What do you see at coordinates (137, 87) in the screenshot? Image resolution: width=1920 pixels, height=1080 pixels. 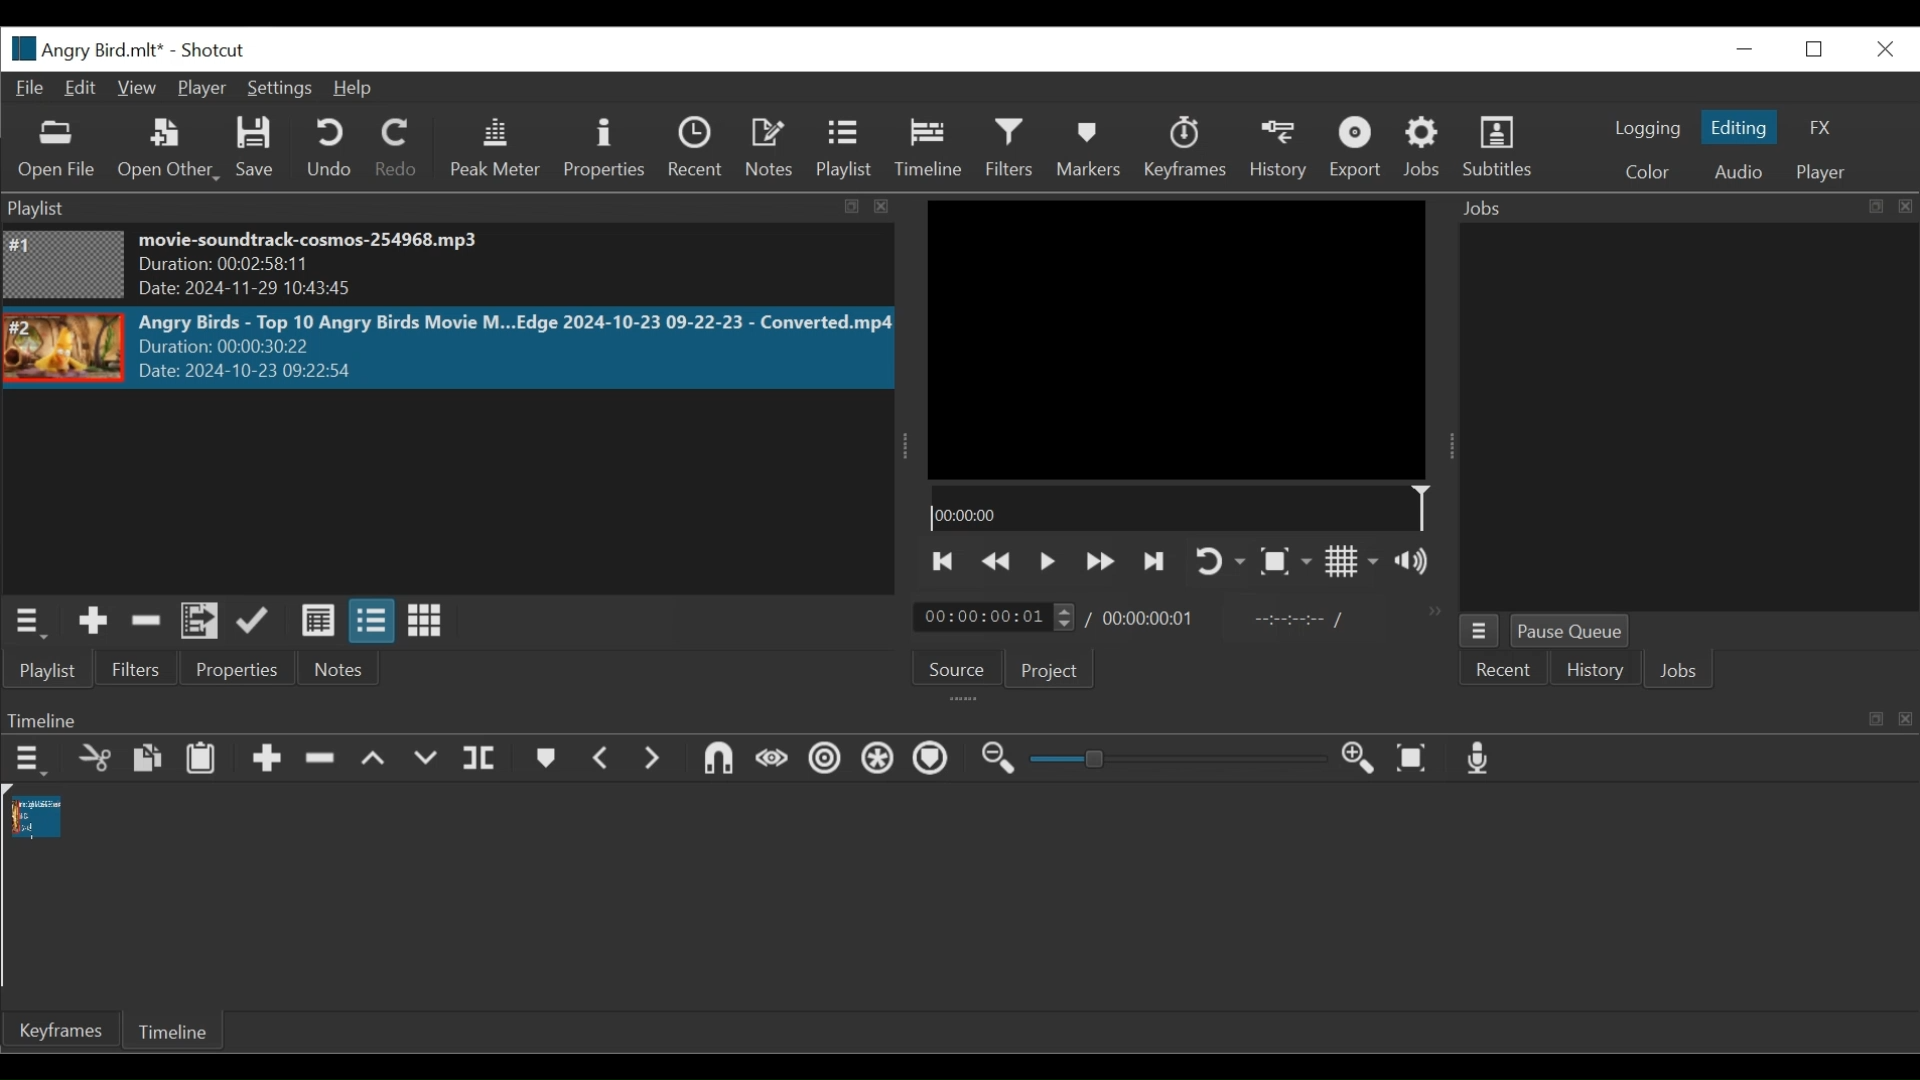 I see `View` at bounding box center [137, 87].